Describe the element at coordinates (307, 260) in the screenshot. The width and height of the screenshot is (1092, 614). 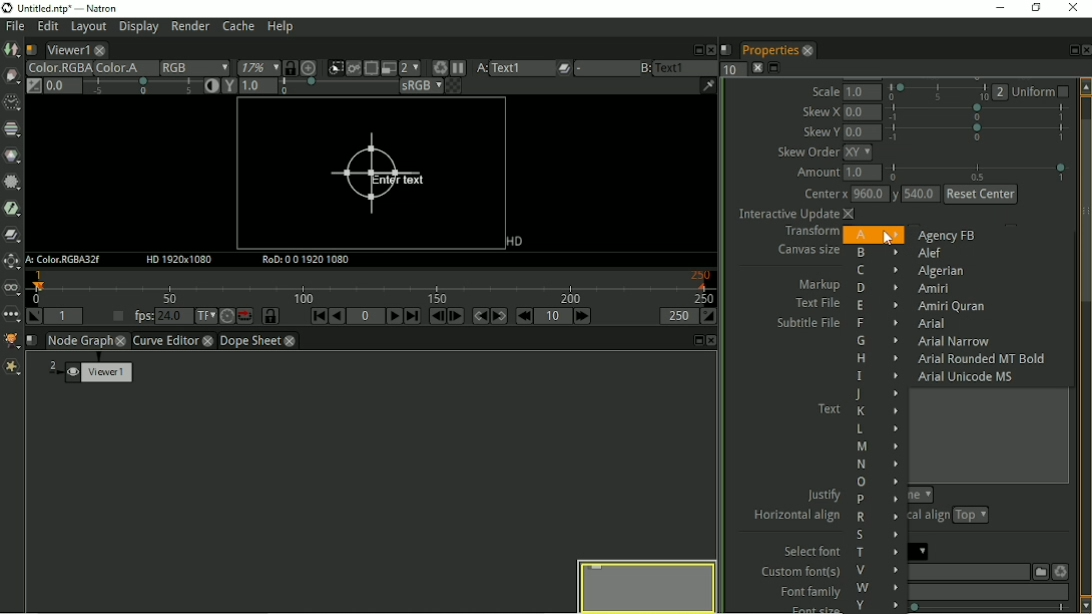
I see `RoD` at that location.